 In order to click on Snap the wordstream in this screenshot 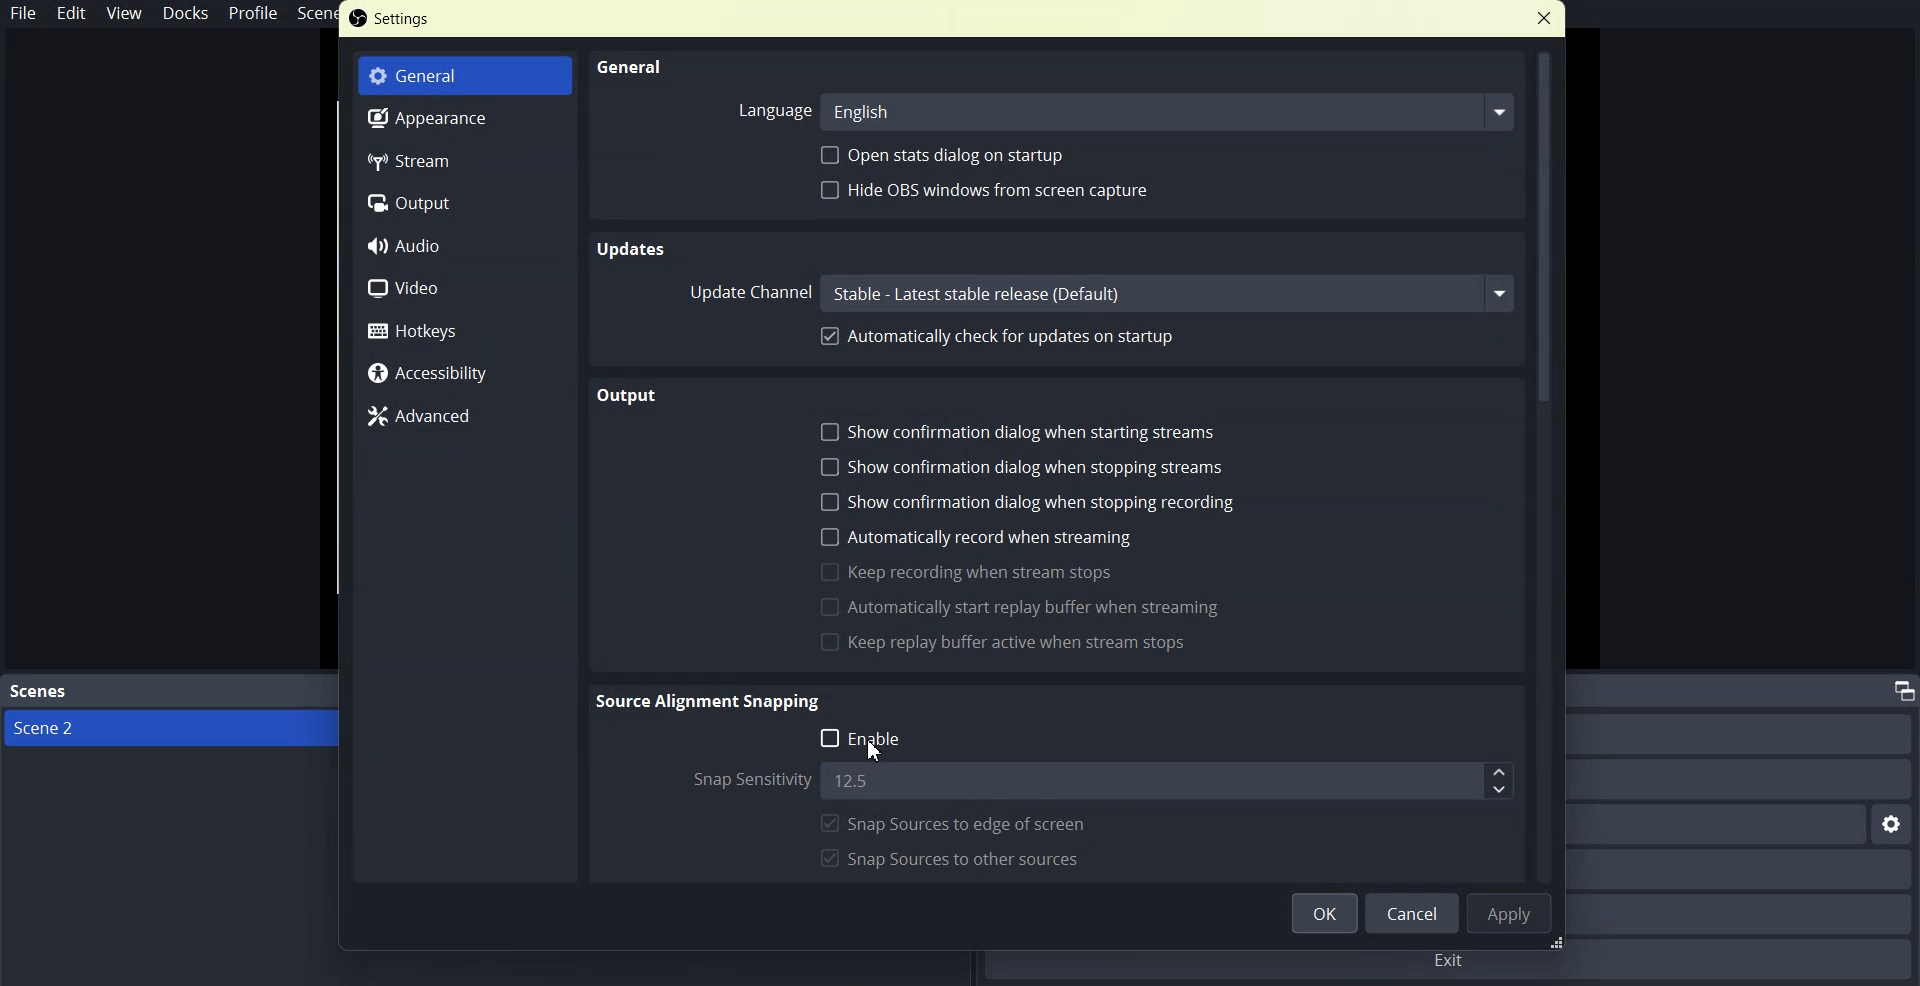, I will do `click(745, 782)`.